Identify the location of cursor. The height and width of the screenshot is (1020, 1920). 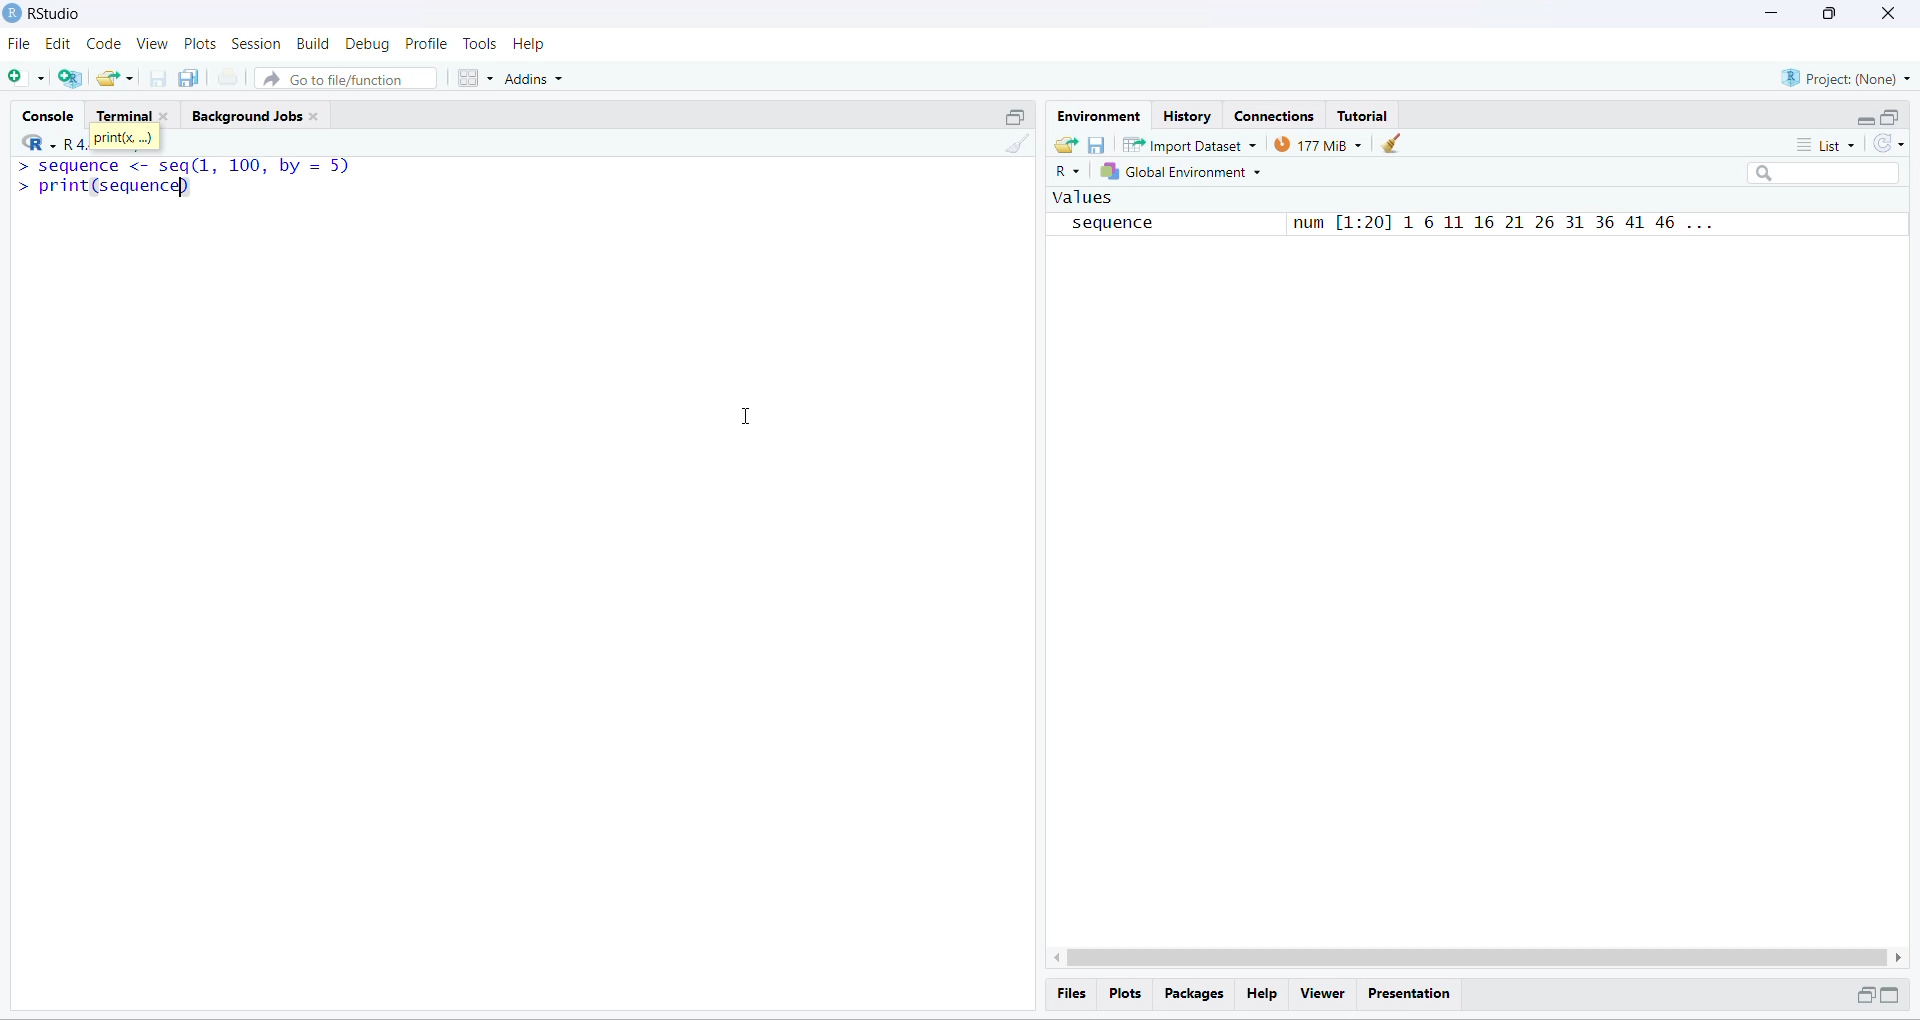
(743, 417).